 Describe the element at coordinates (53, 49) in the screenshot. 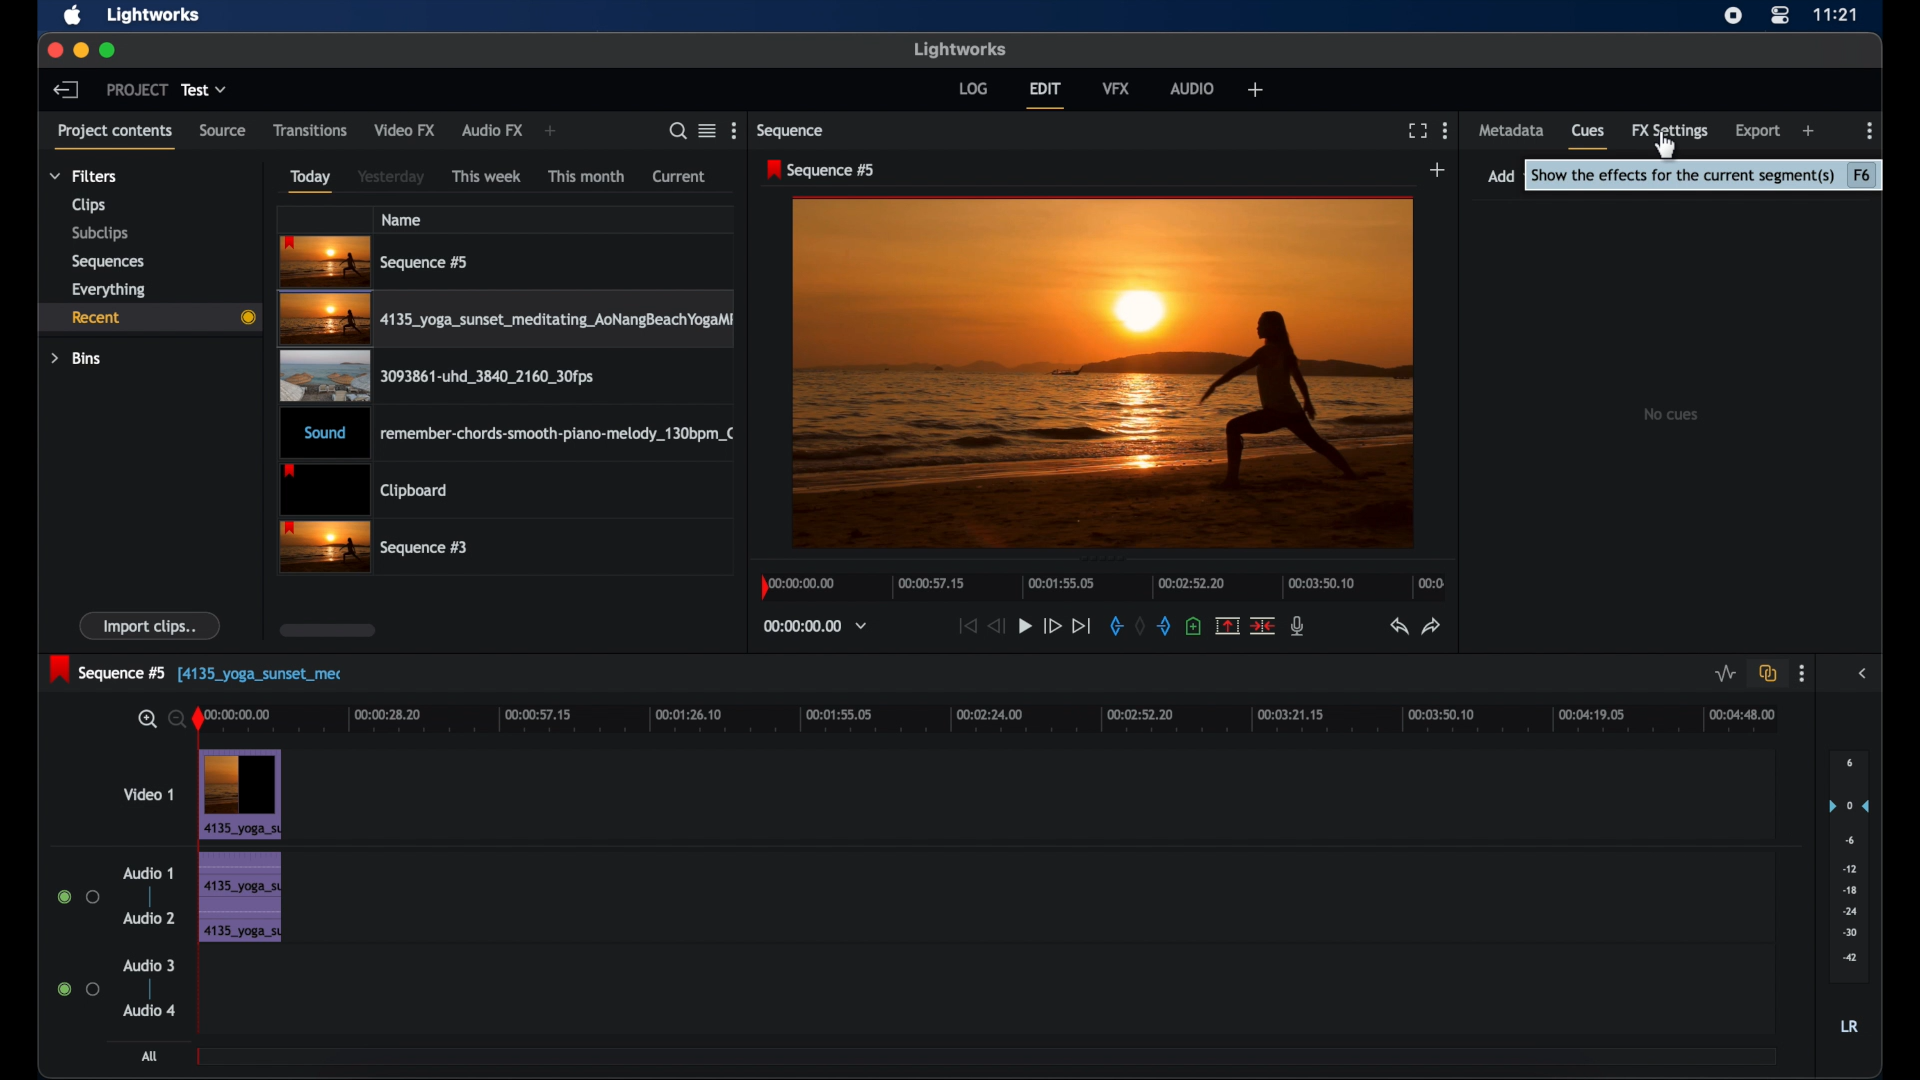

I see `close` at that location.